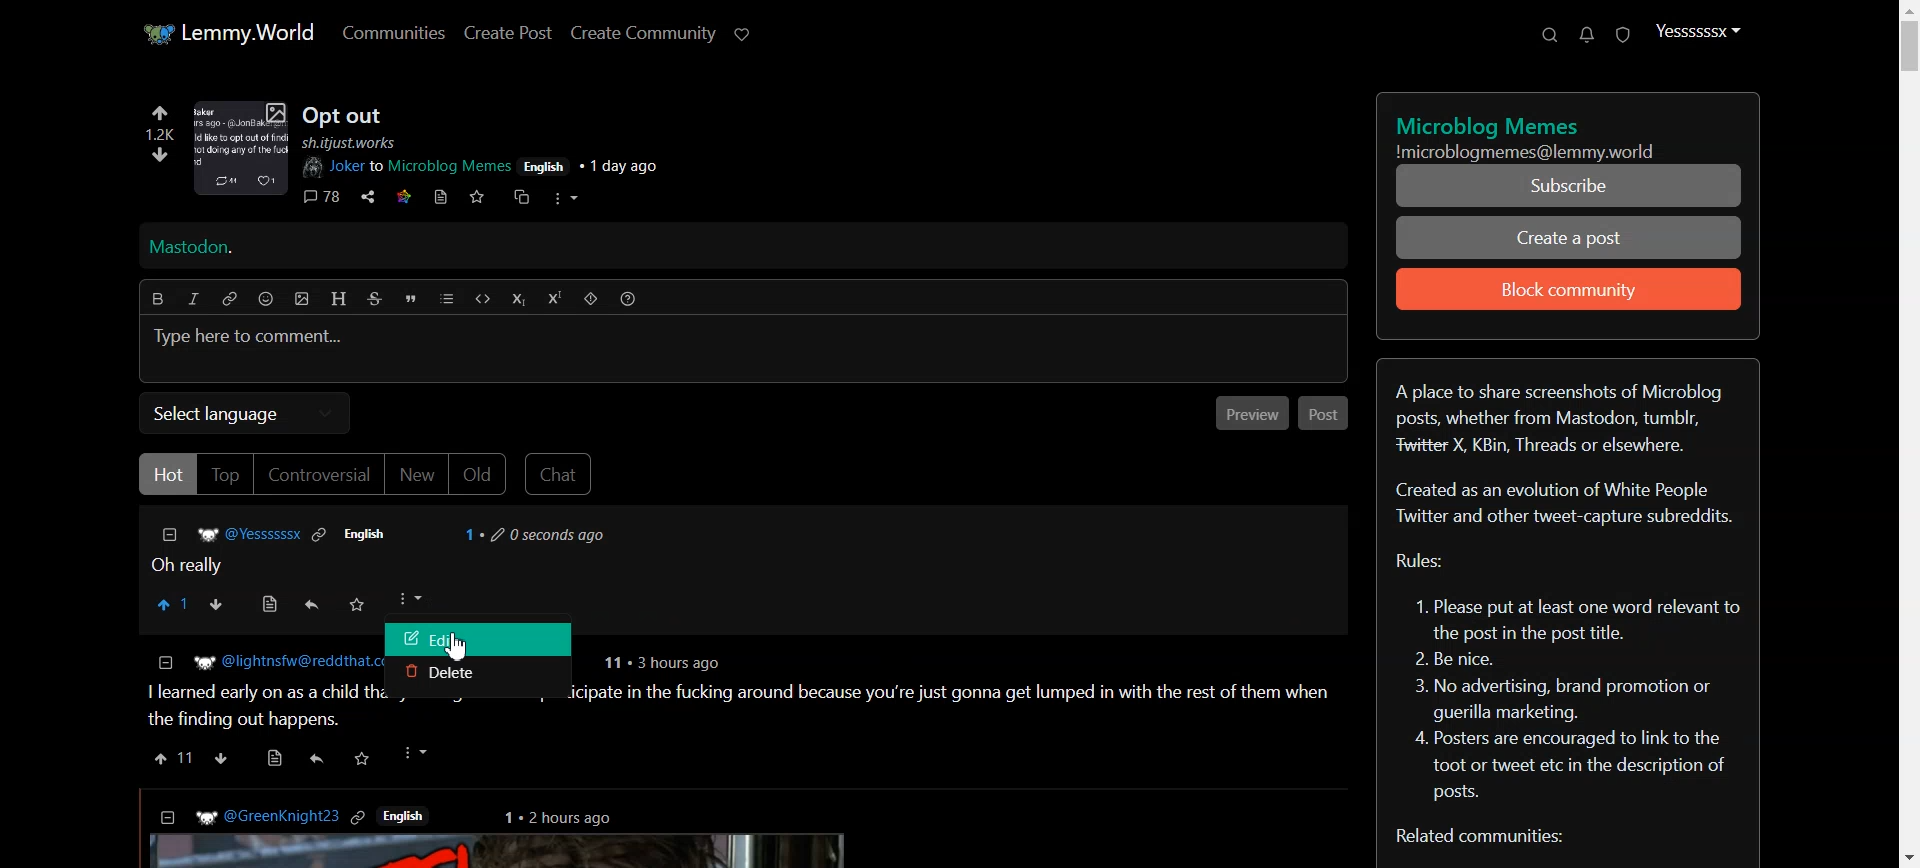  Describe the element at coordinates (319, 475) in the screenshot. I see `Controversial ` at that location.